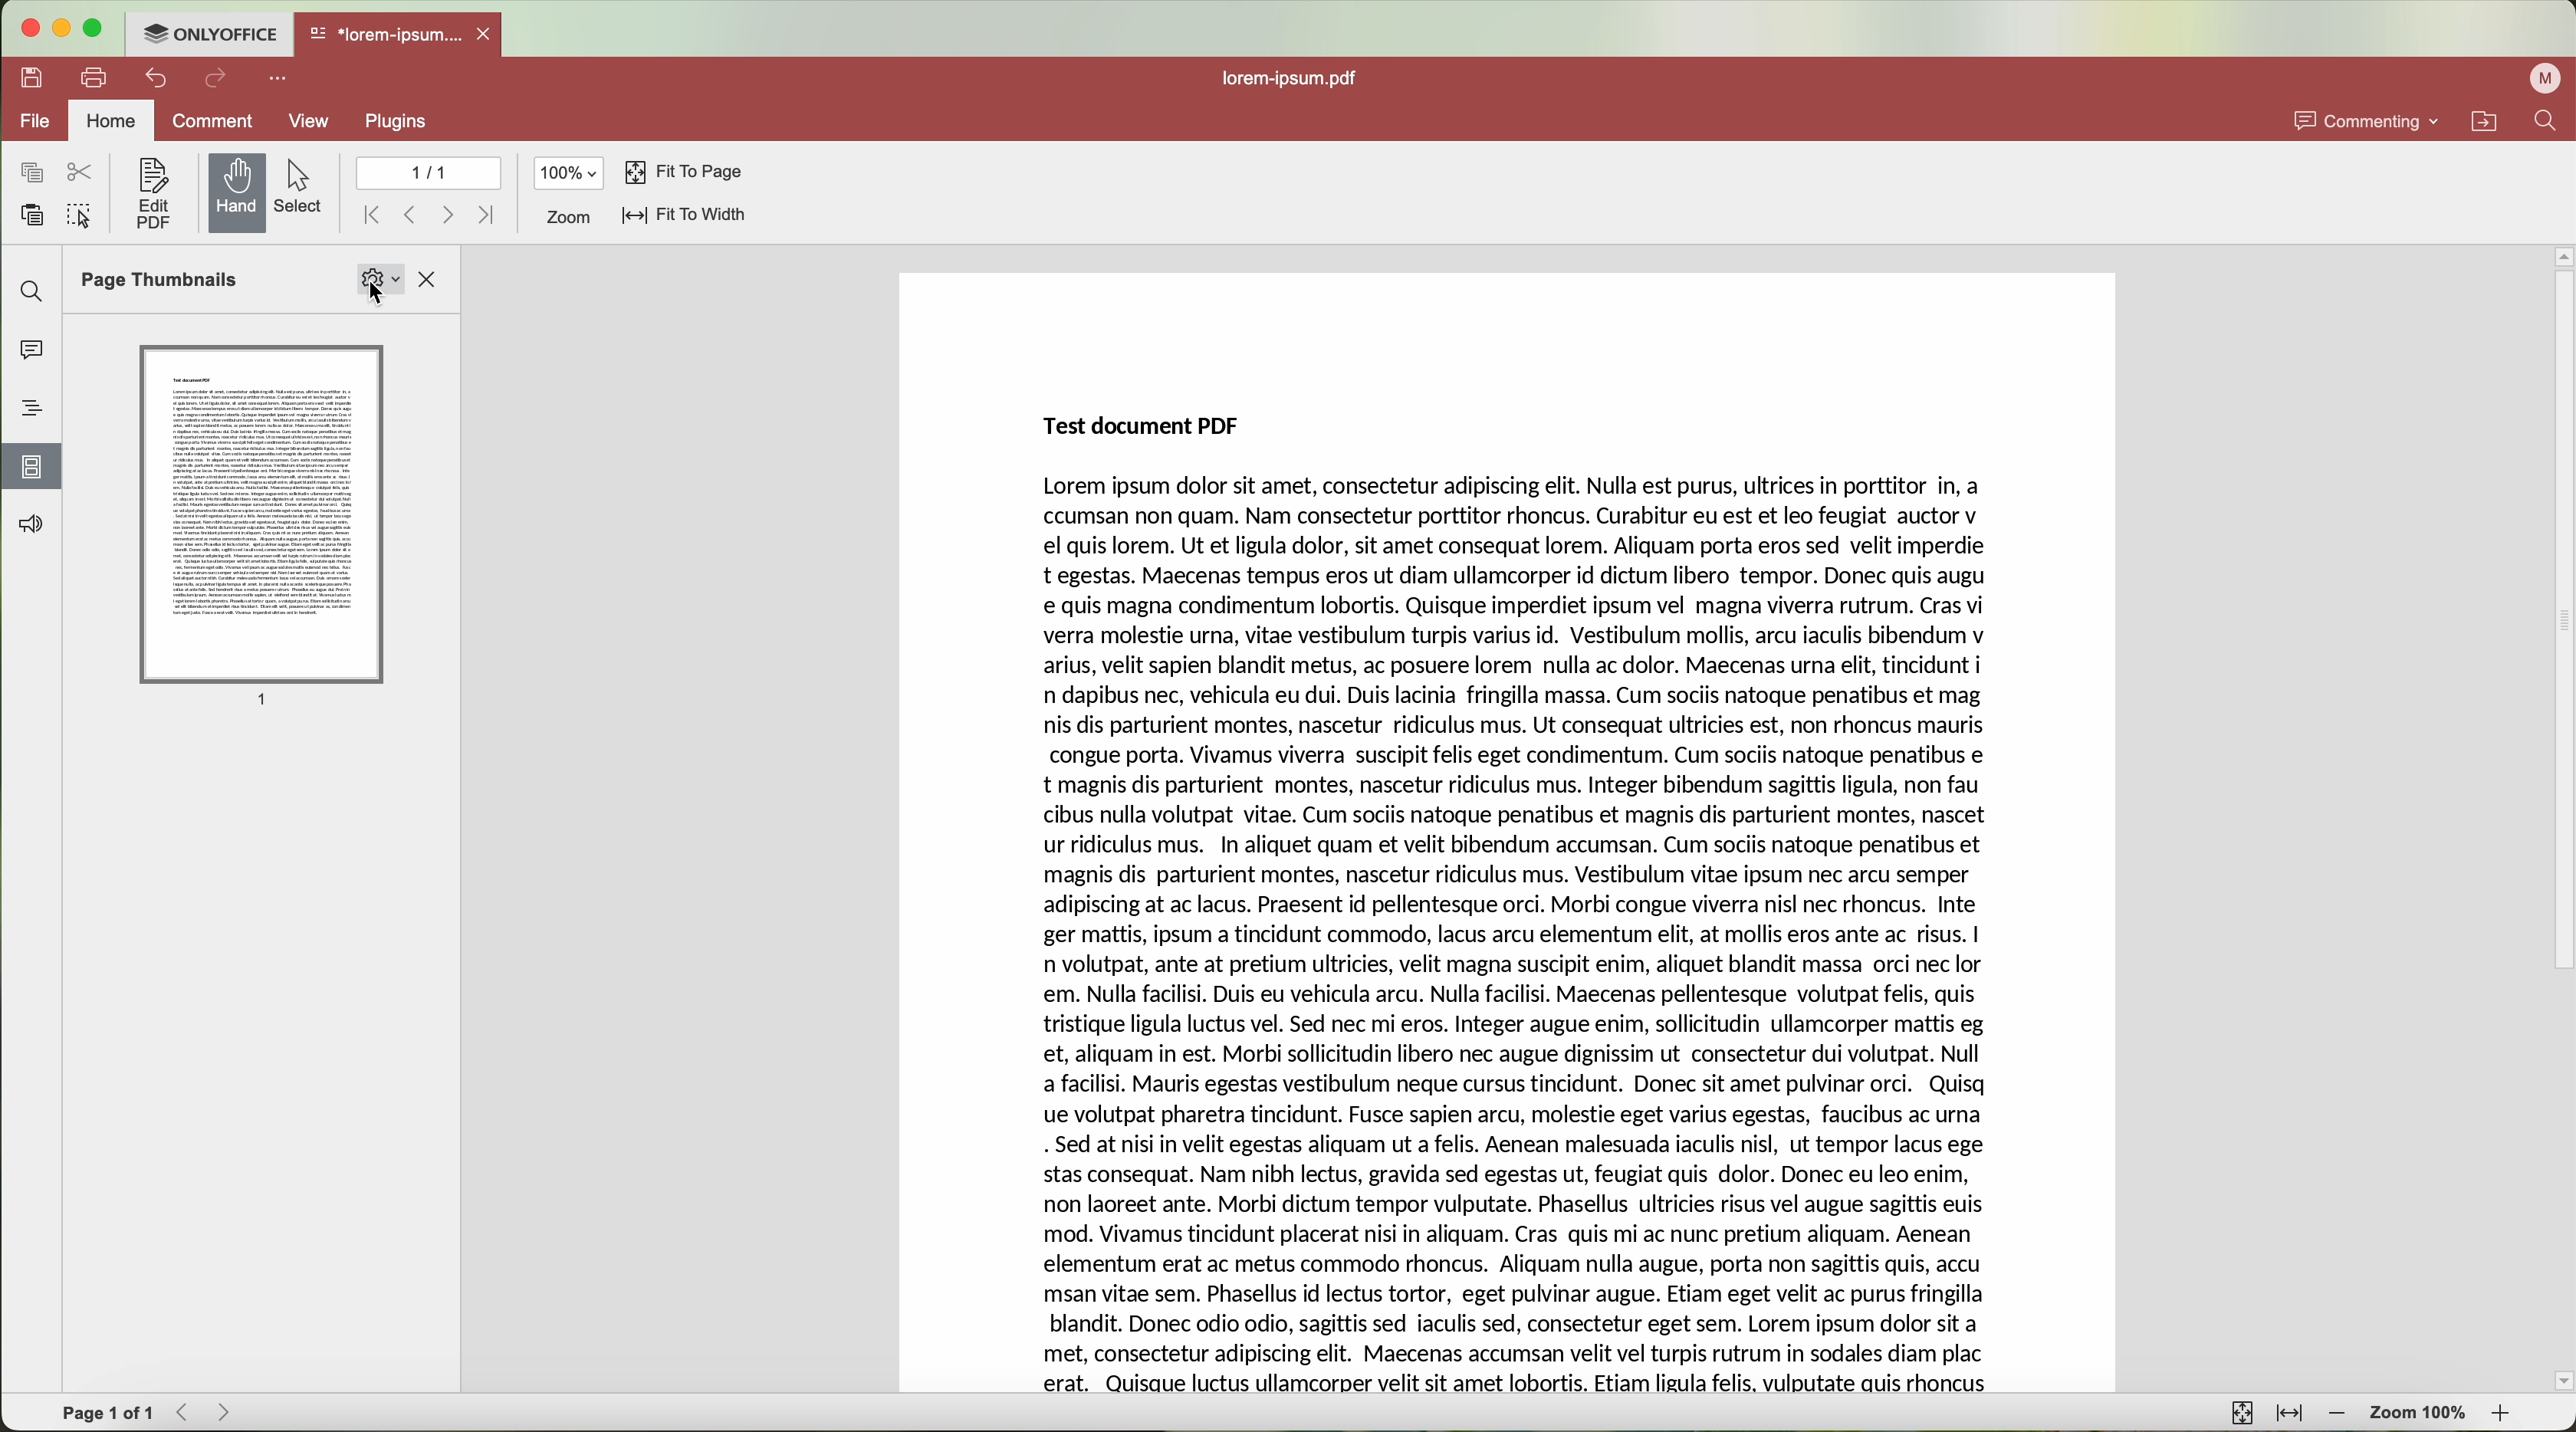 Image resolution: width=2576 pixels, height=1432 pixels. I want to click on cut, so click(82, 173).